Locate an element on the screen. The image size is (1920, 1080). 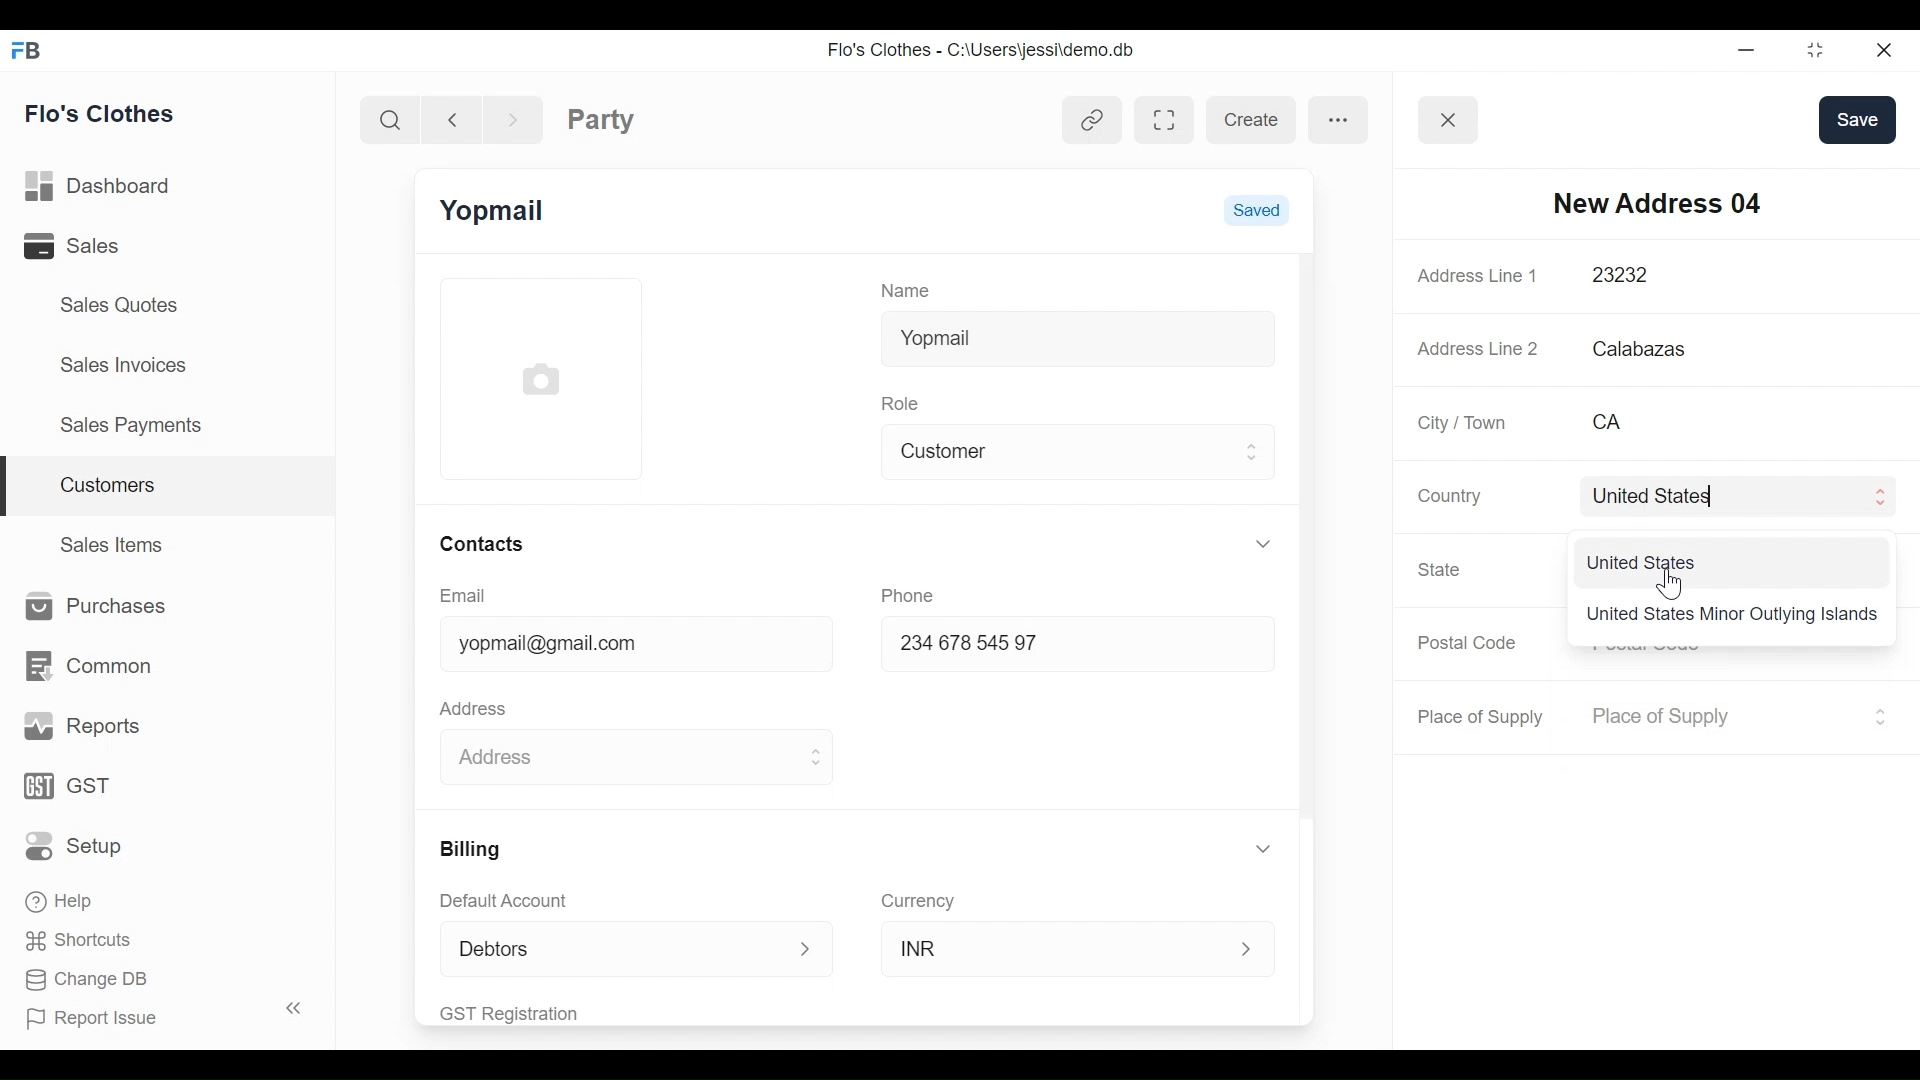
View linked entries is located at coordinates (1092, 123).